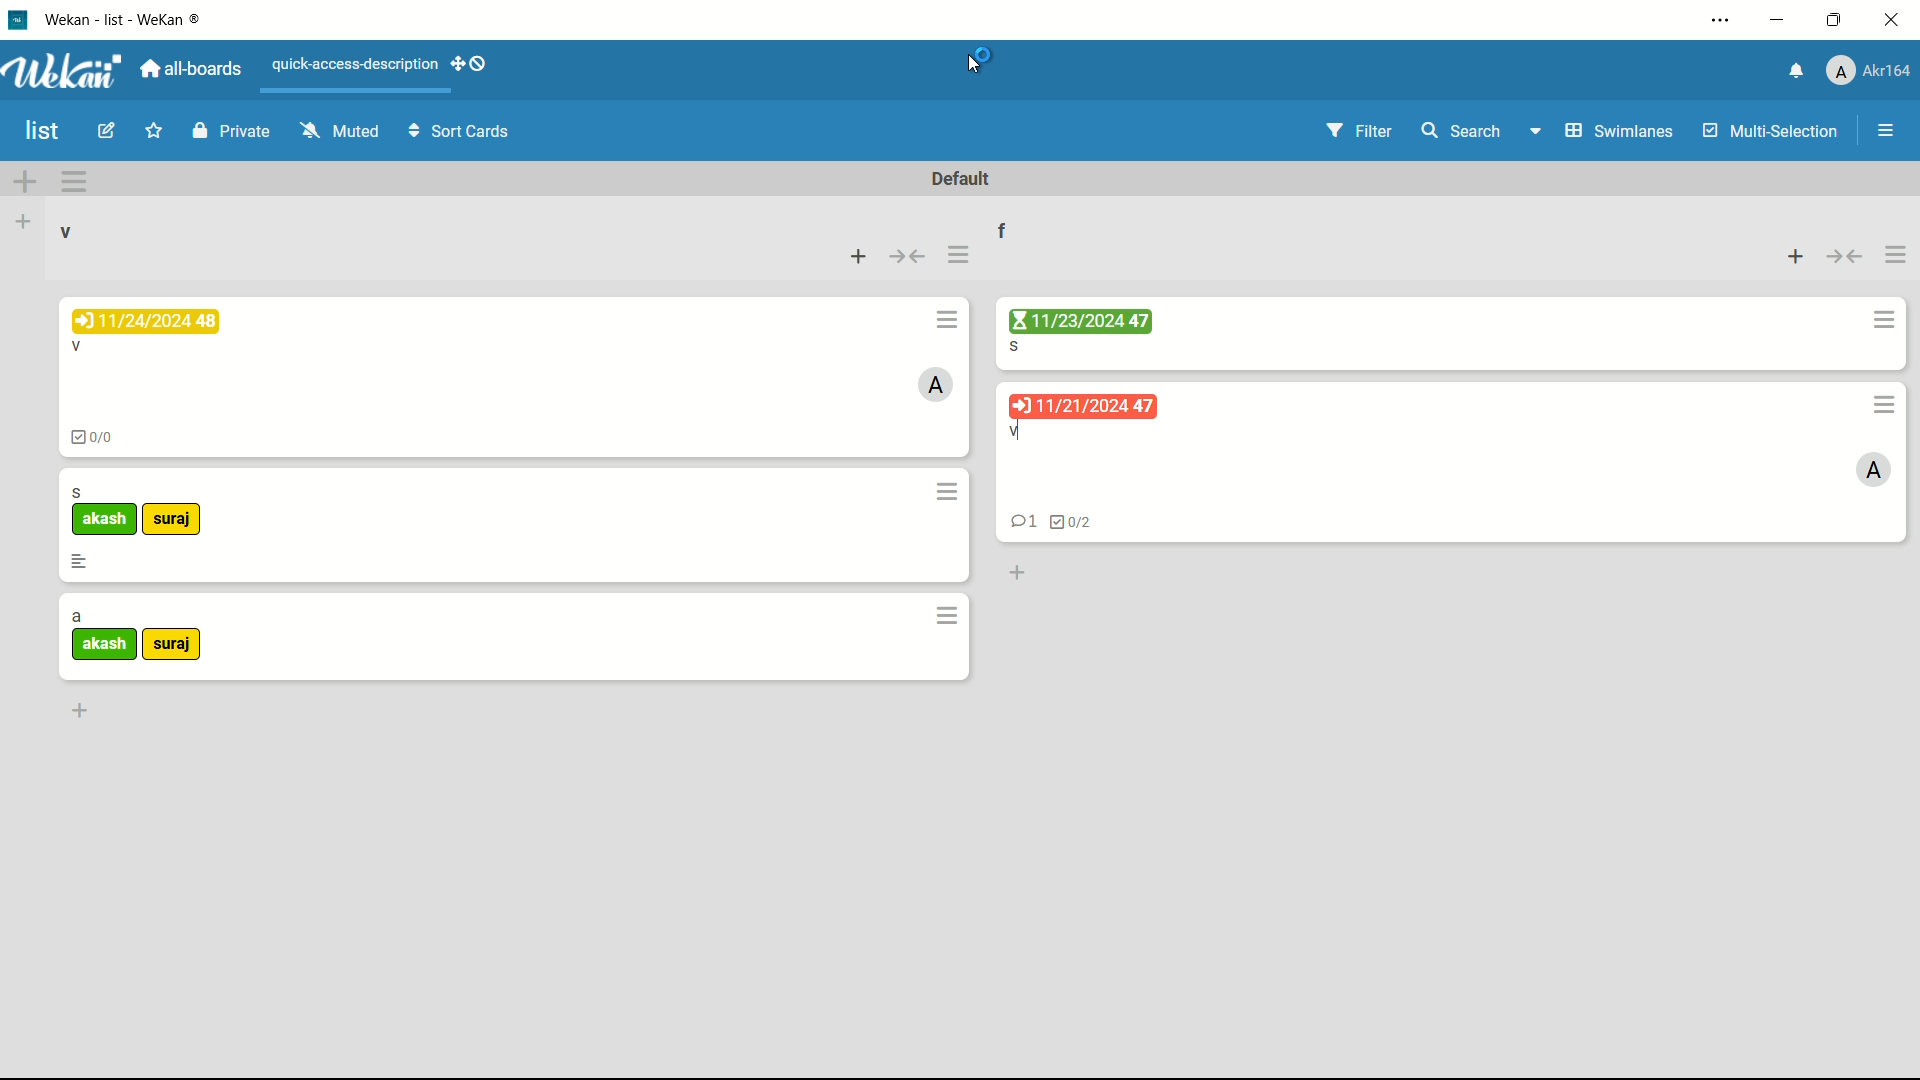 This screenshot has height=1080, width=1920. What do you see at coordinates (1844, 258) in the screenshot?
I see `collapse` at bounding box center [1844, 258].